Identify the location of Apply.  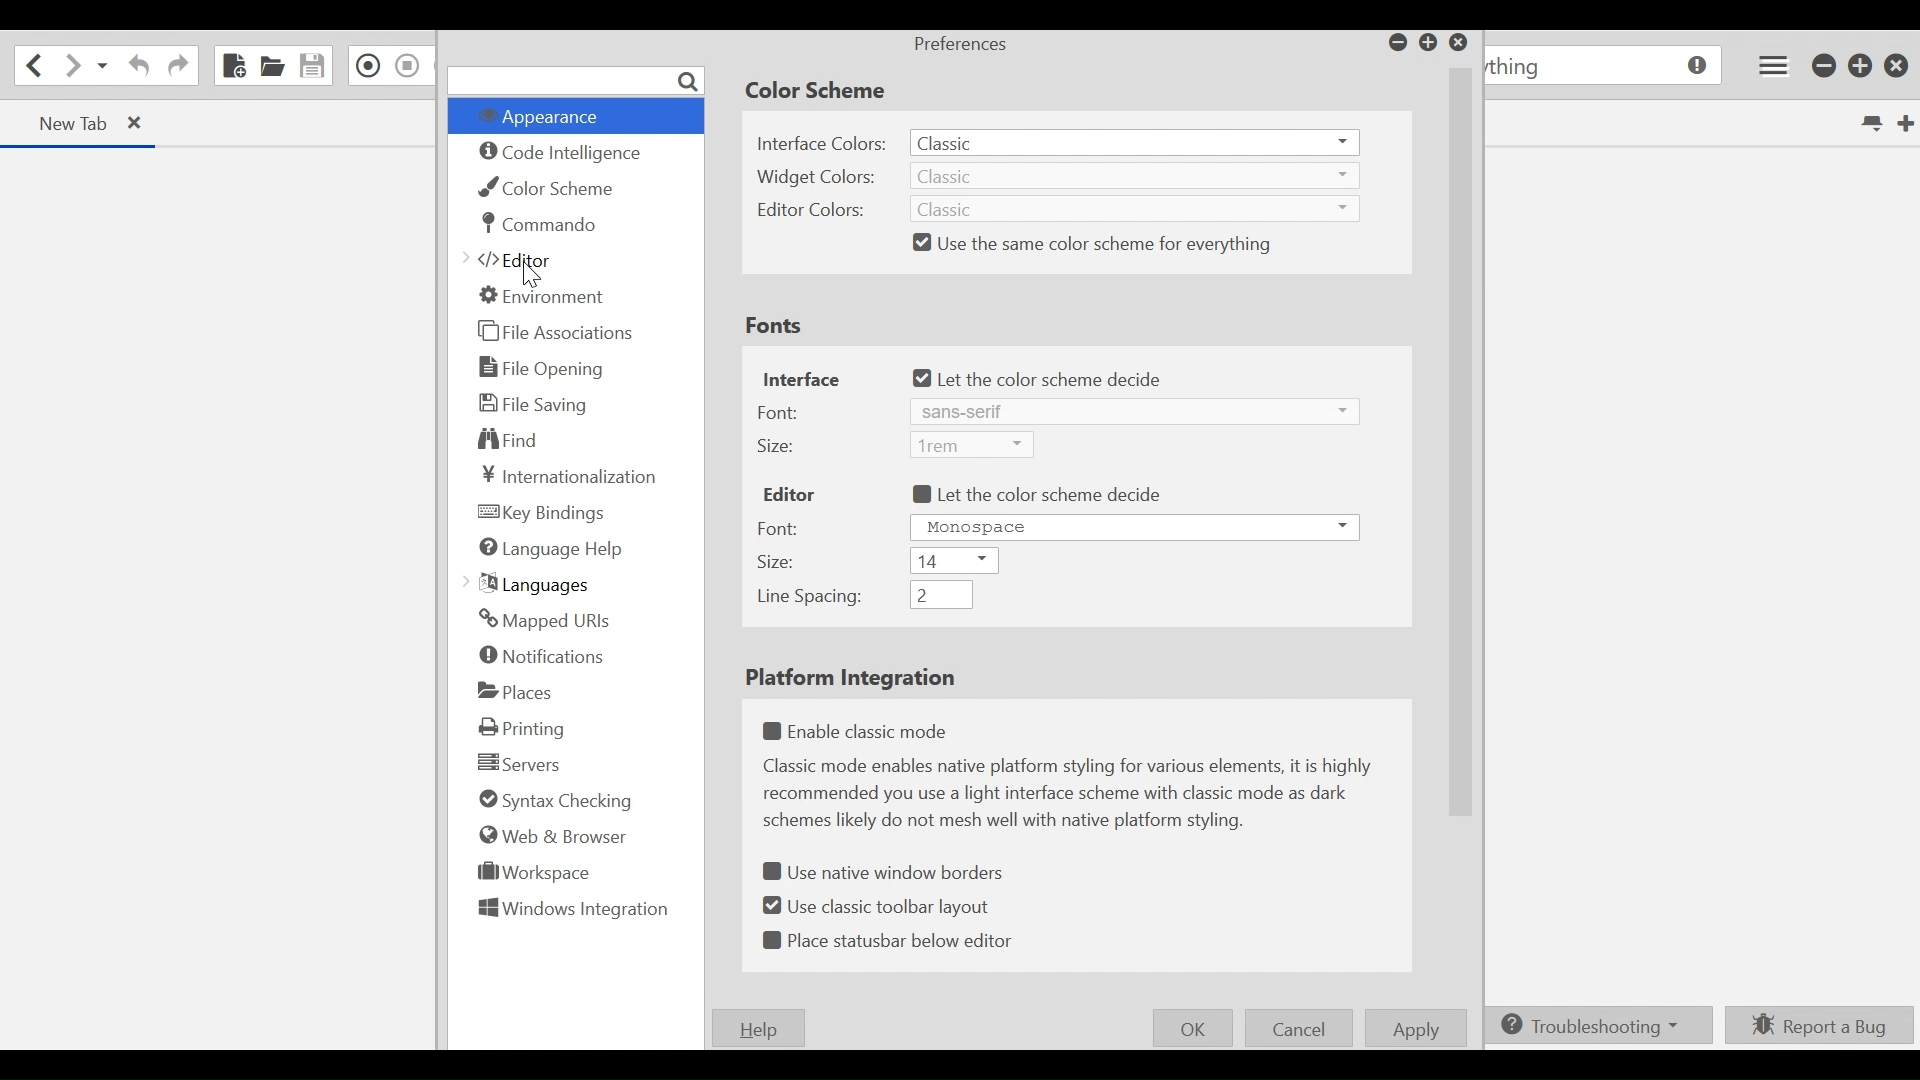
(1418, 1027).